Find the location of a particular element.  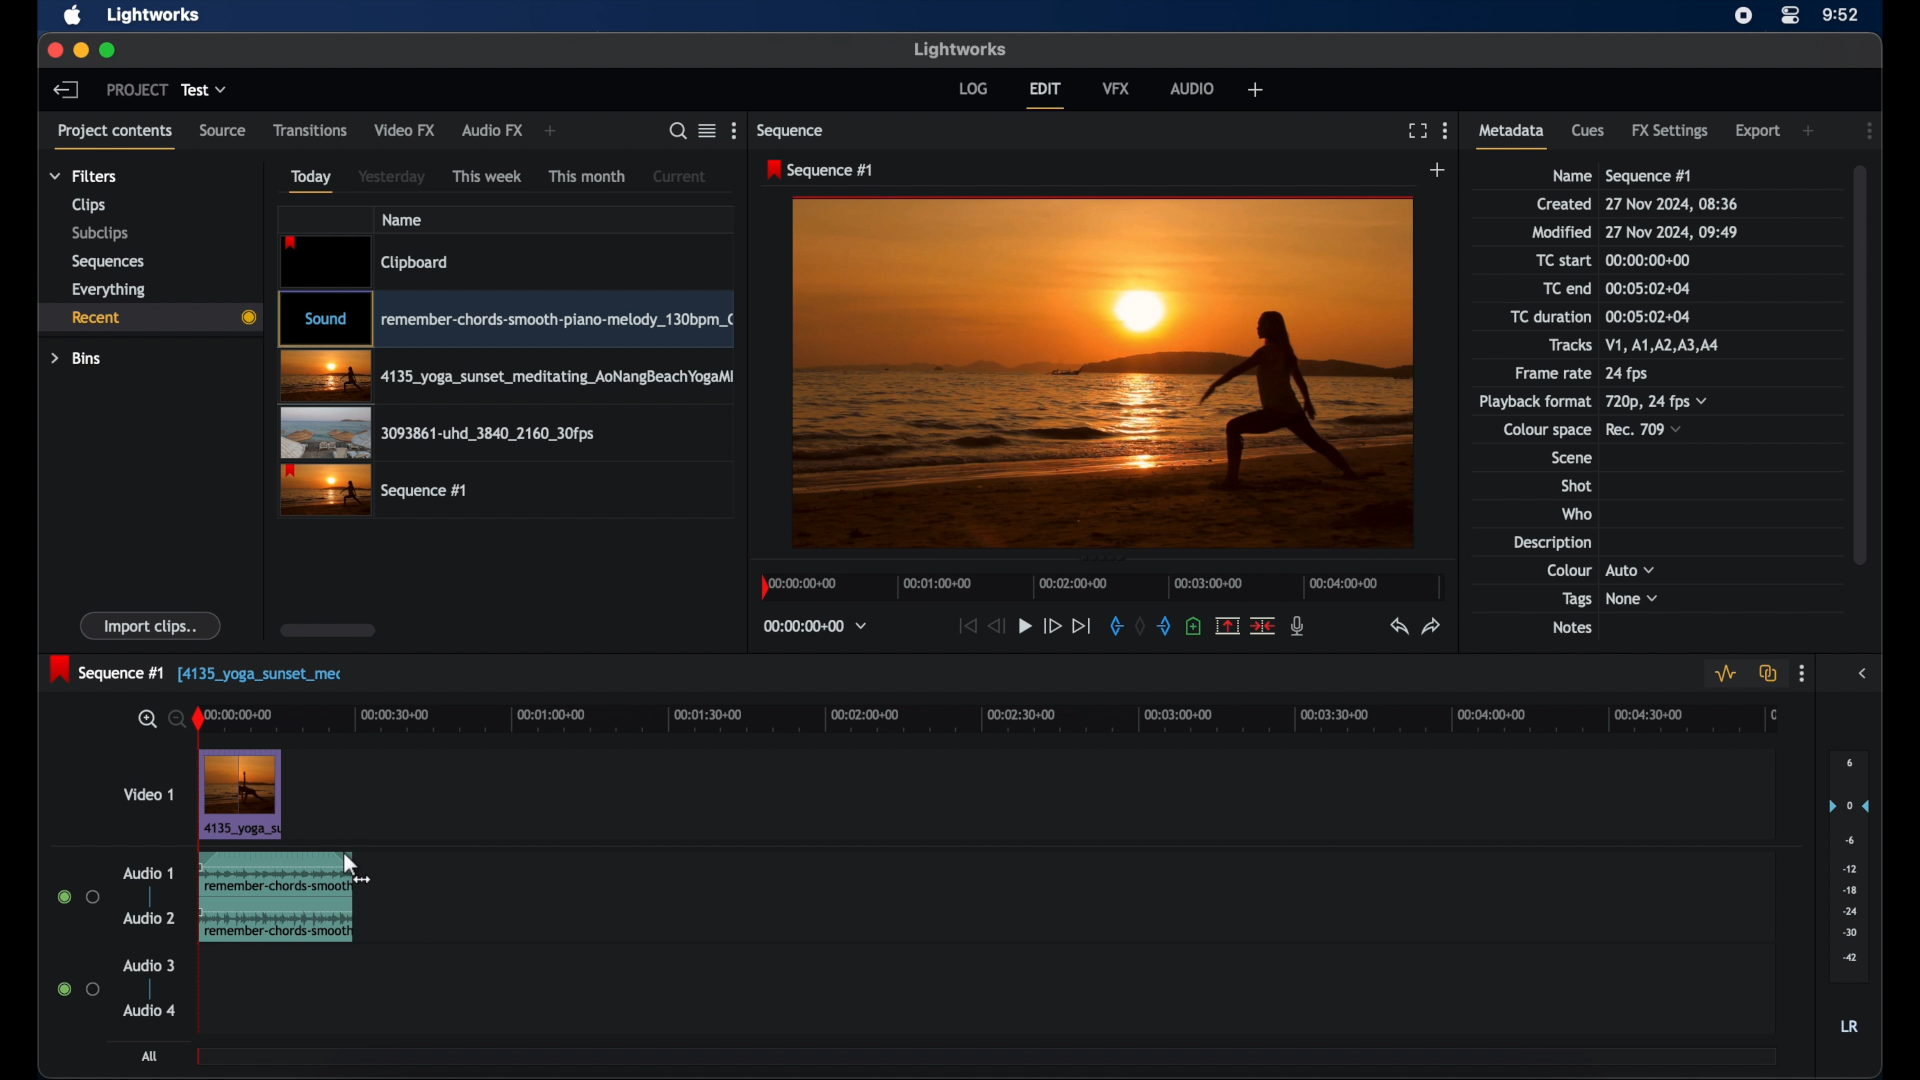

cursor is located at coordinates (361, 861).